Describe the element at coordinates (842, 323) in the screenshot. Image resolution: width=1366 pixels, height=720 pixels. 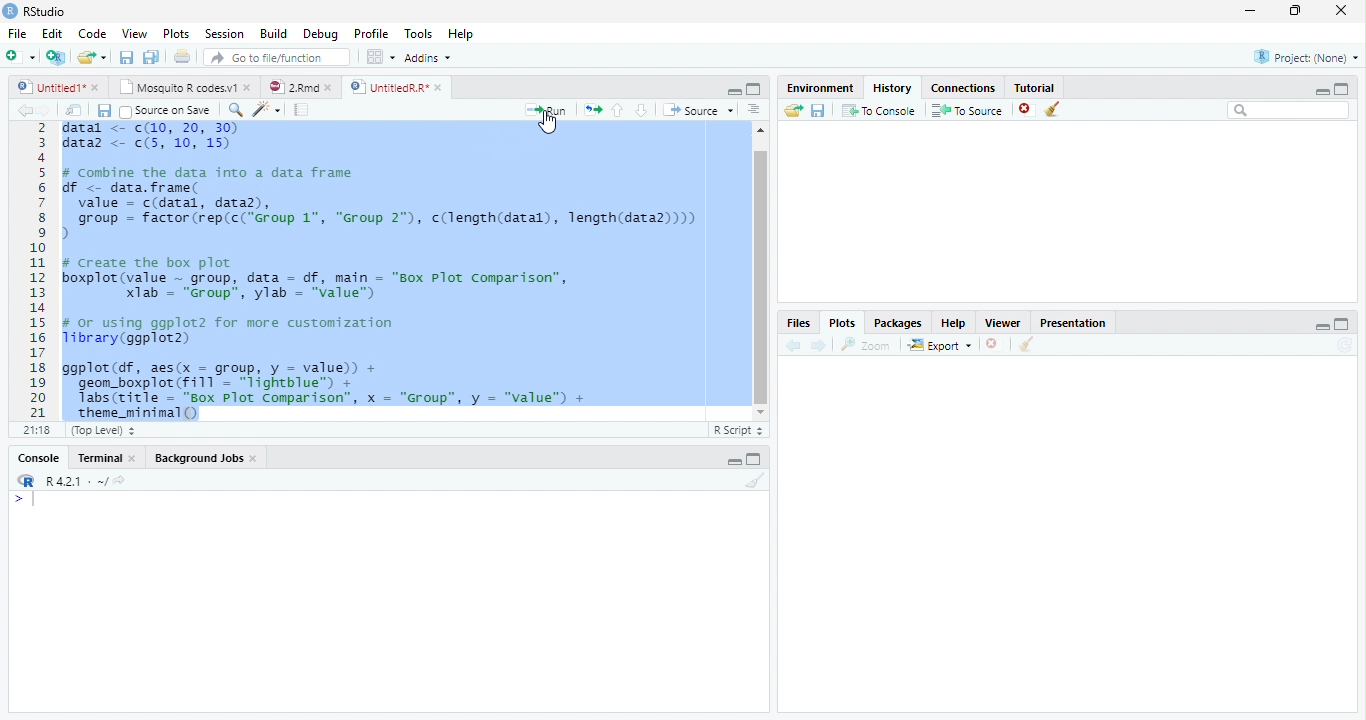
I see `Plots` at that location.